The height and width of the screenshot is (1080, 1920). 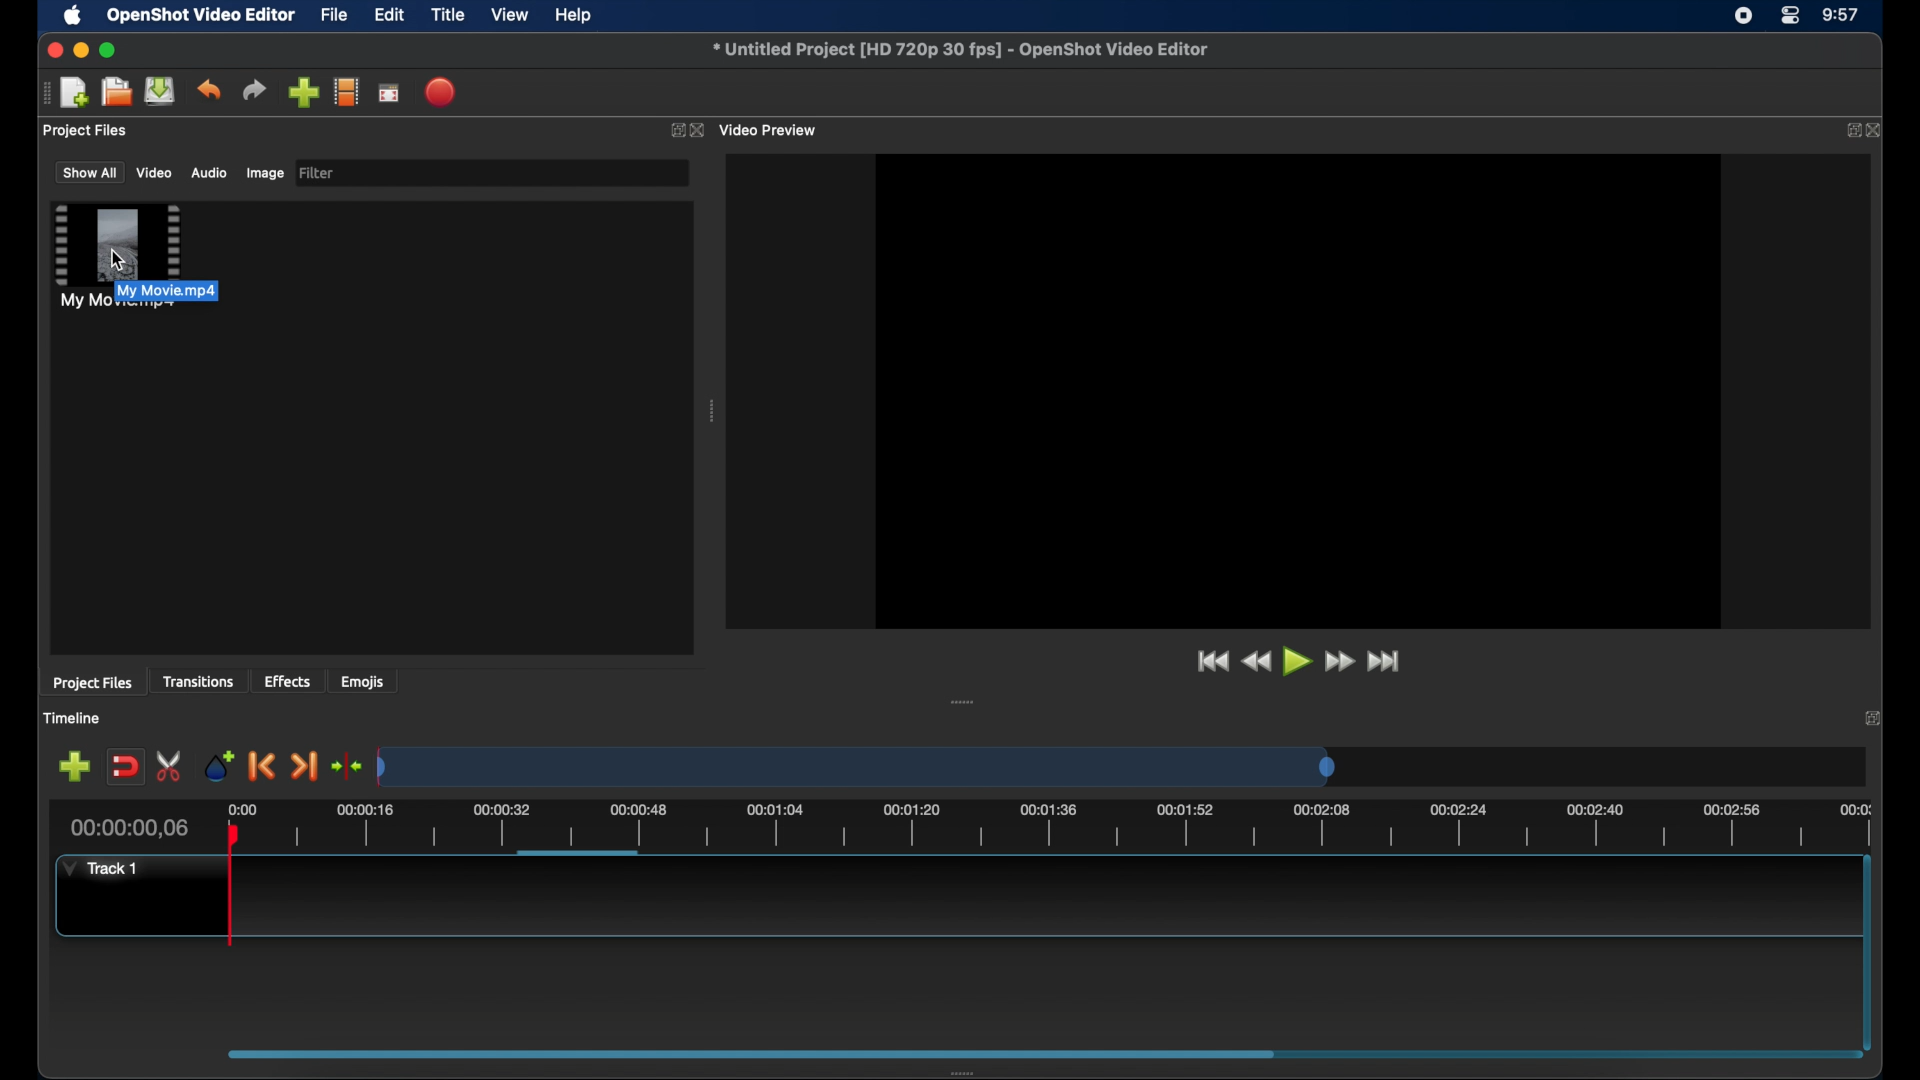 I want to click on rewind, so click(x=1256, y=662).